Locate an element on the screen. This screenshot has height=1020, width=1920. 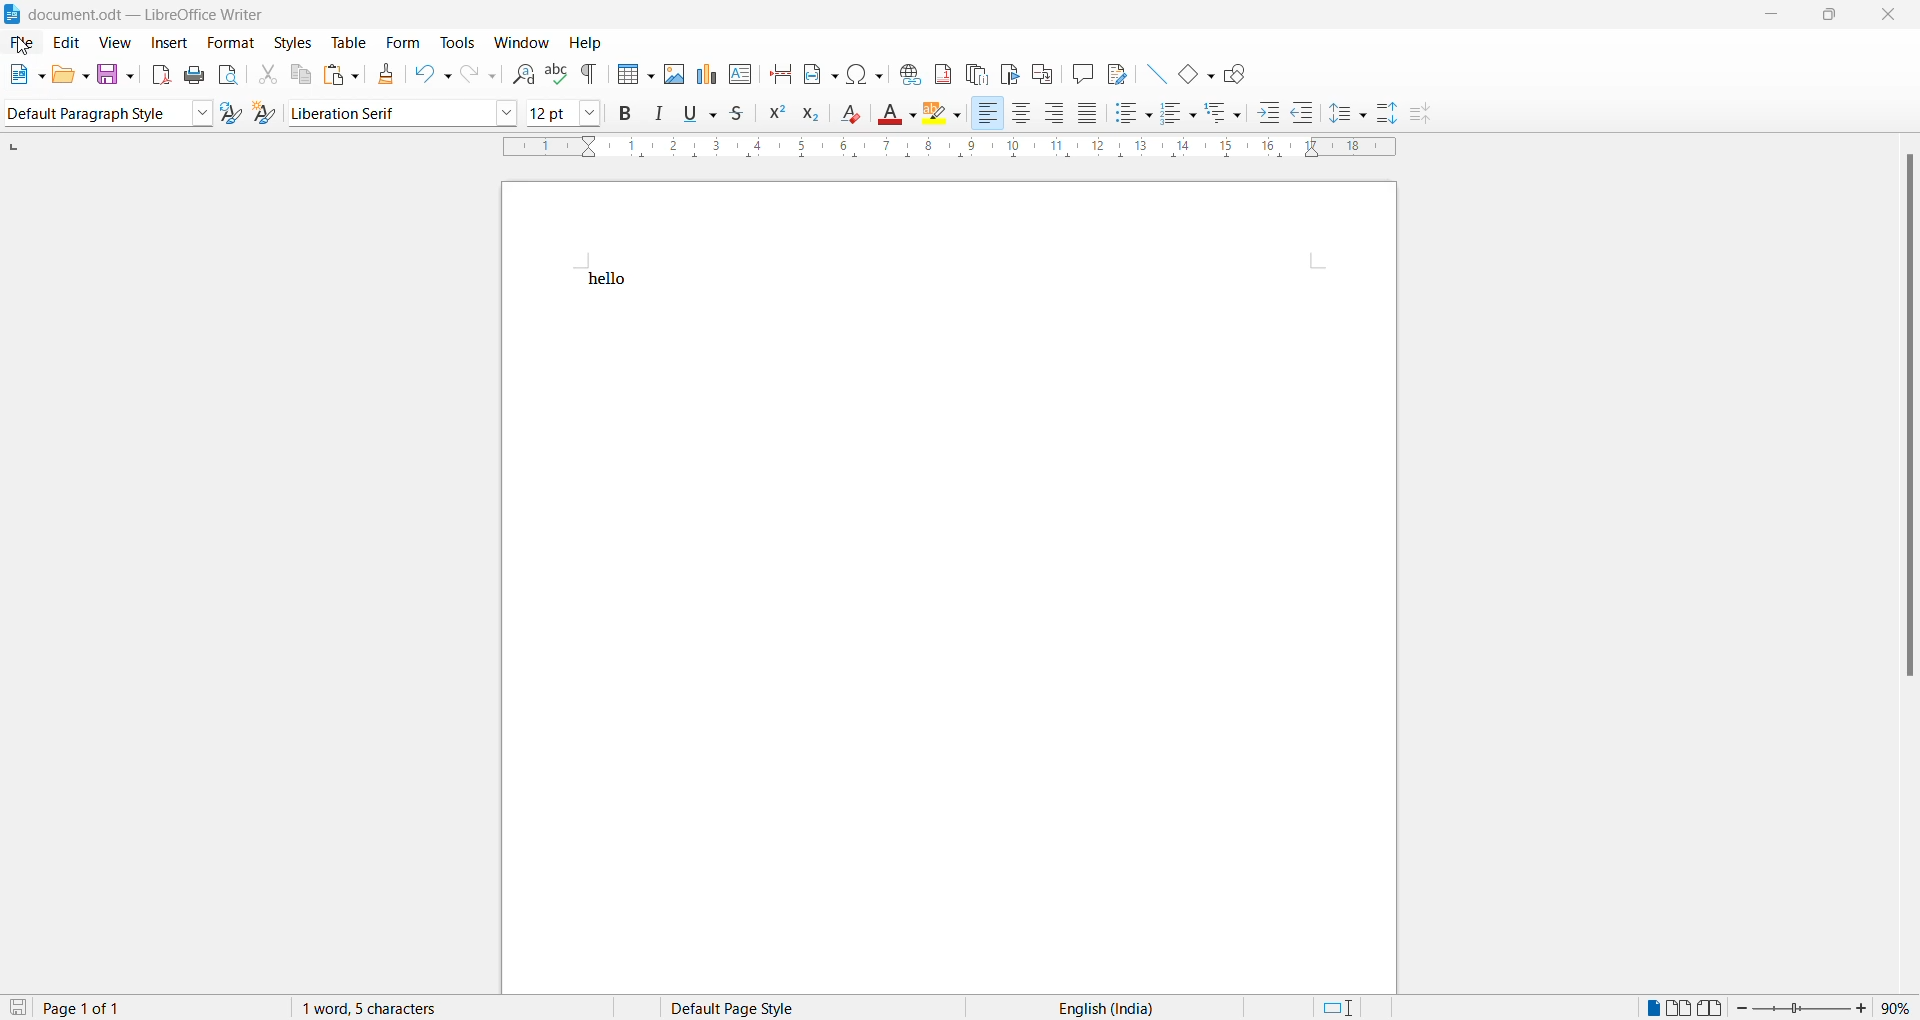
Export as PDF is located at coordinates (155, 77).